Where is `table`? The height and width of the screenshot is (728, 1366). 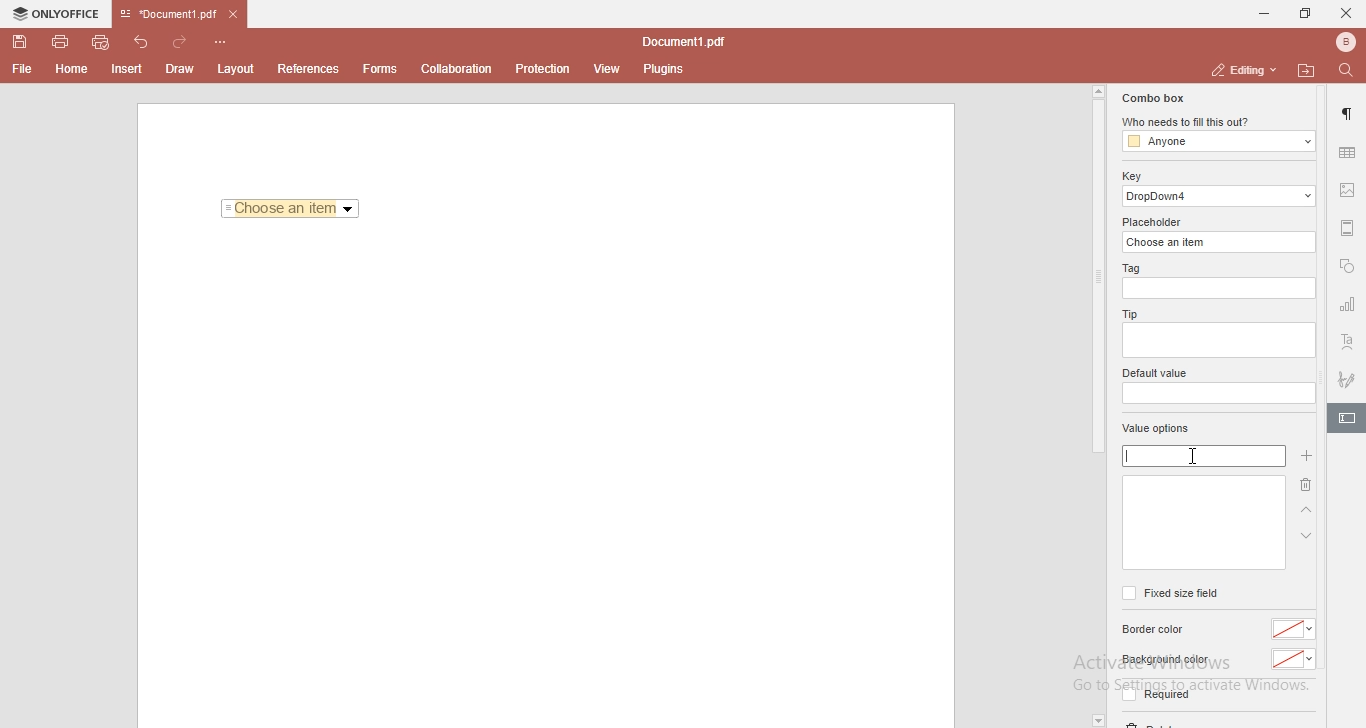
table is located at coordinates (1347, 152).